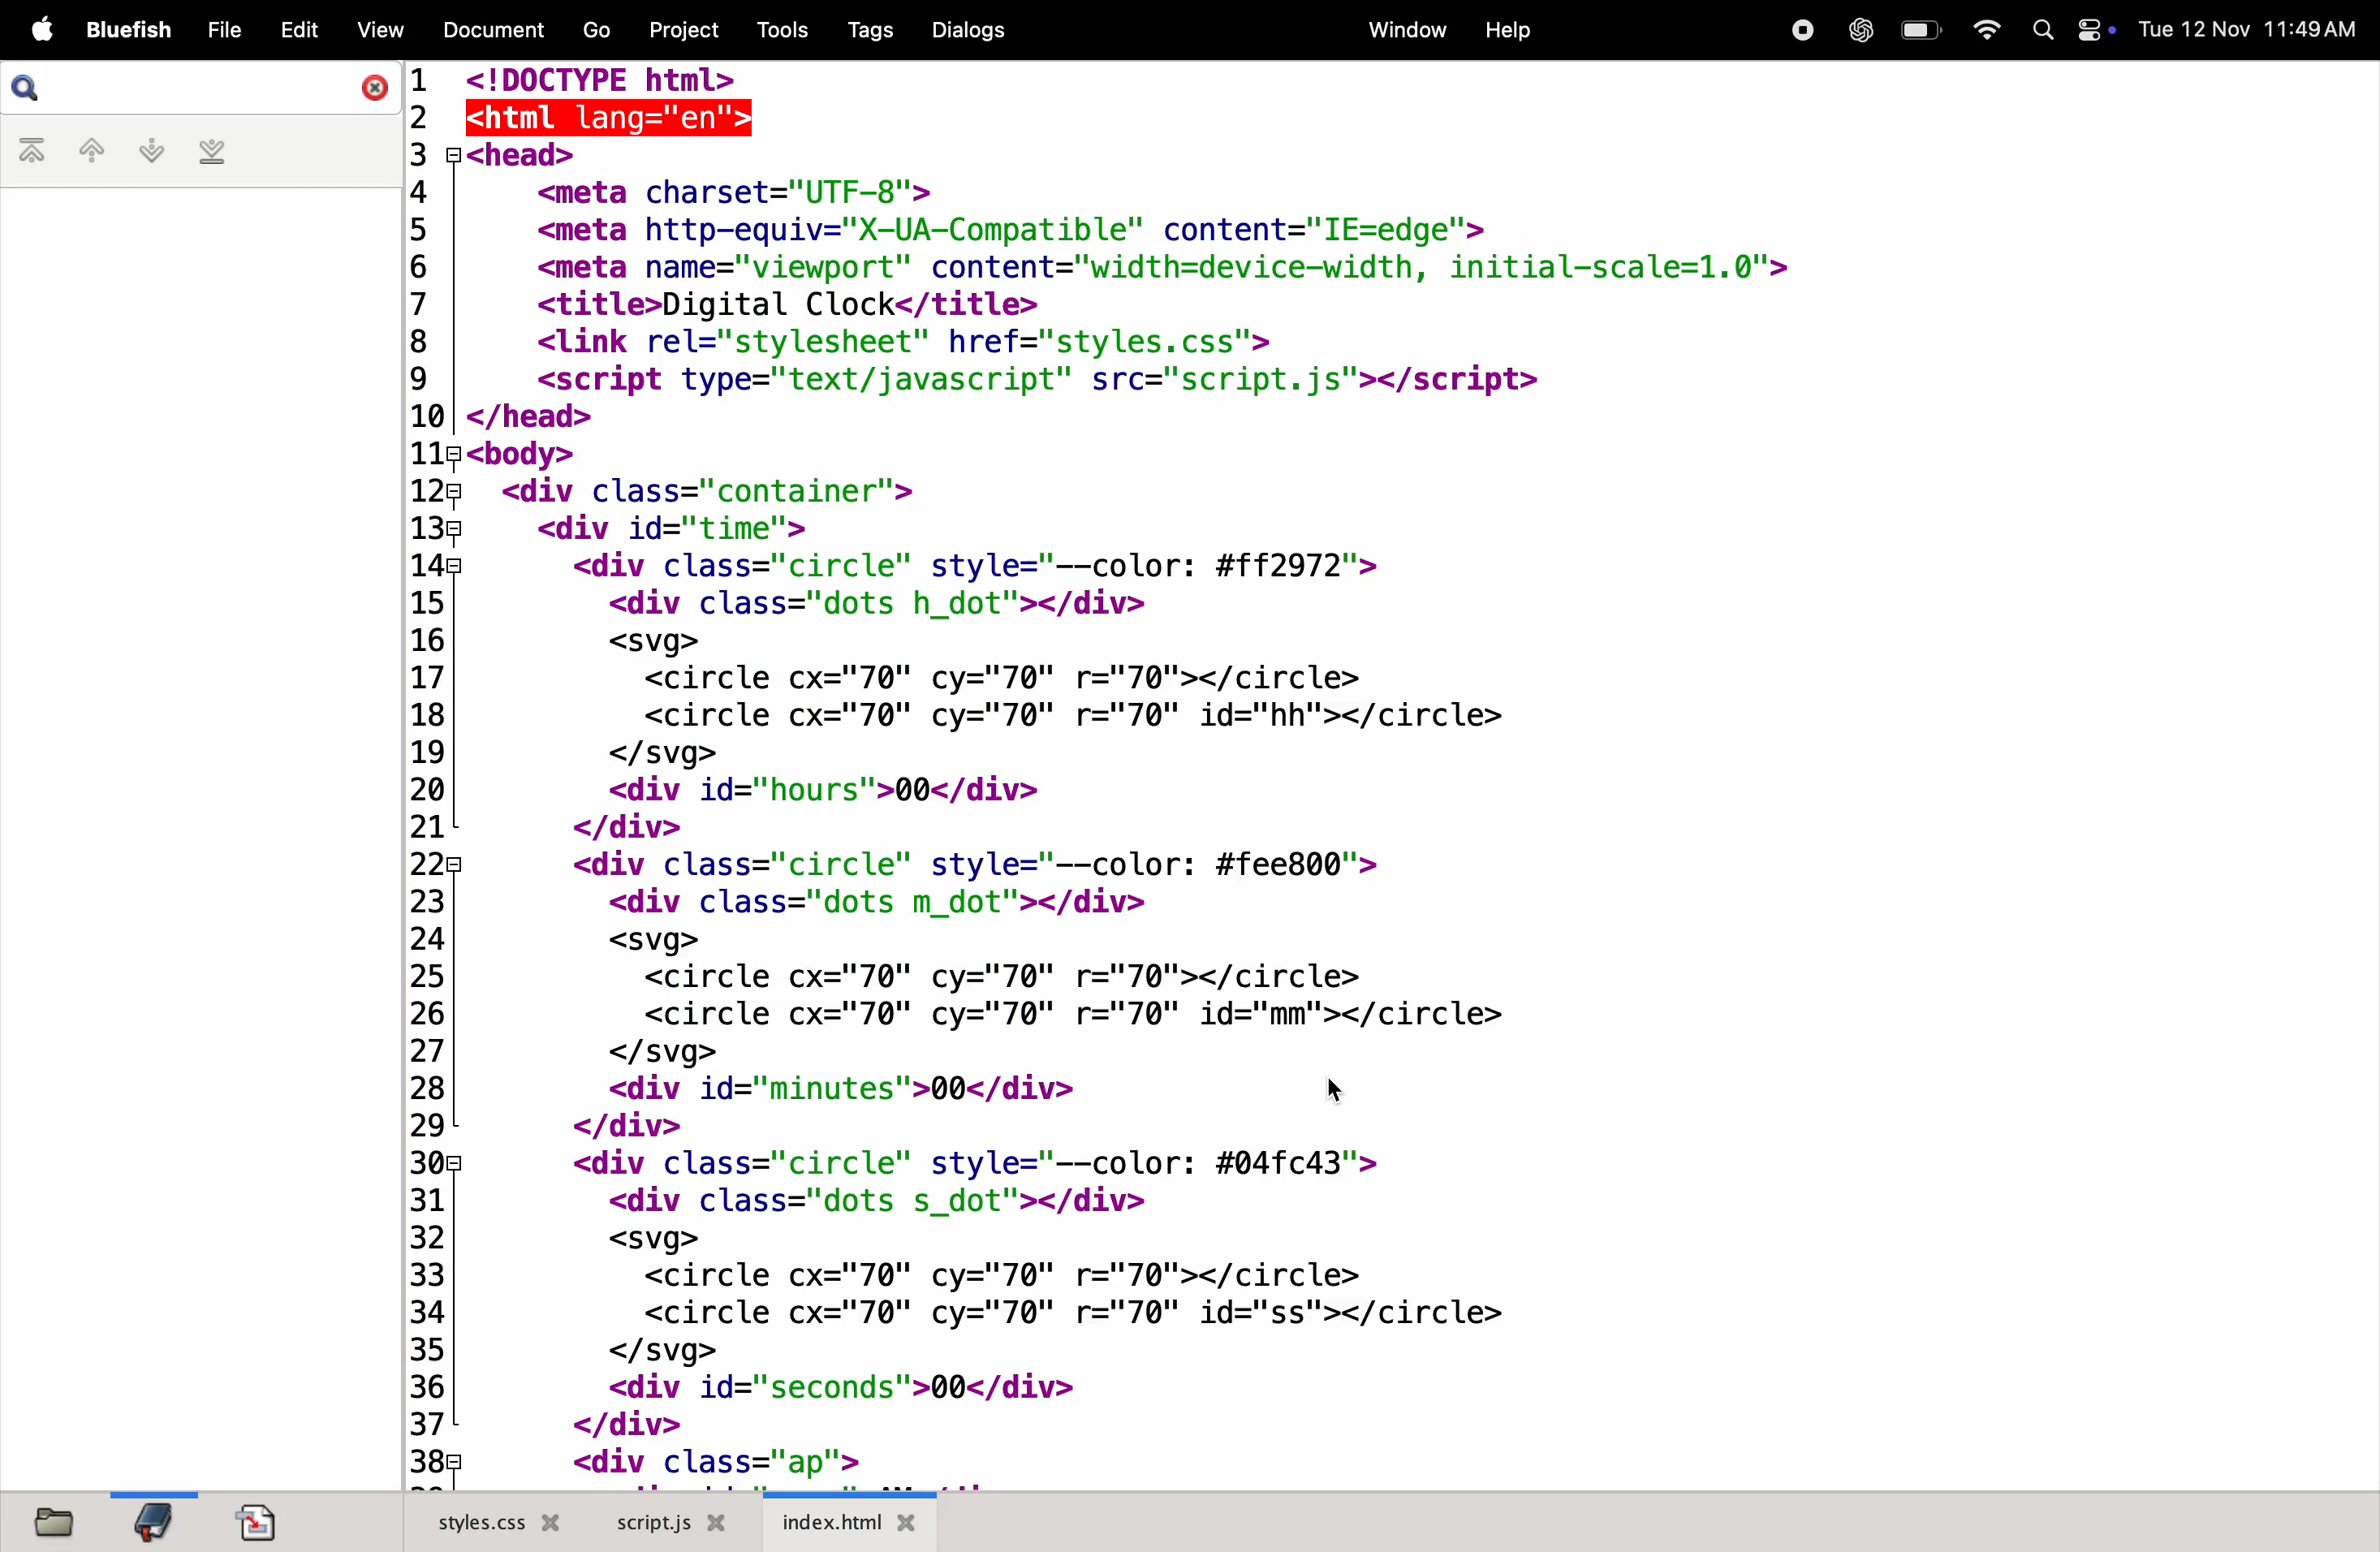 Image resolution: width=2380 pixels, height=1552 pixels. Describe the element at coordinates (35, 153) in the screenshot. I see `first bookmark` at that location.